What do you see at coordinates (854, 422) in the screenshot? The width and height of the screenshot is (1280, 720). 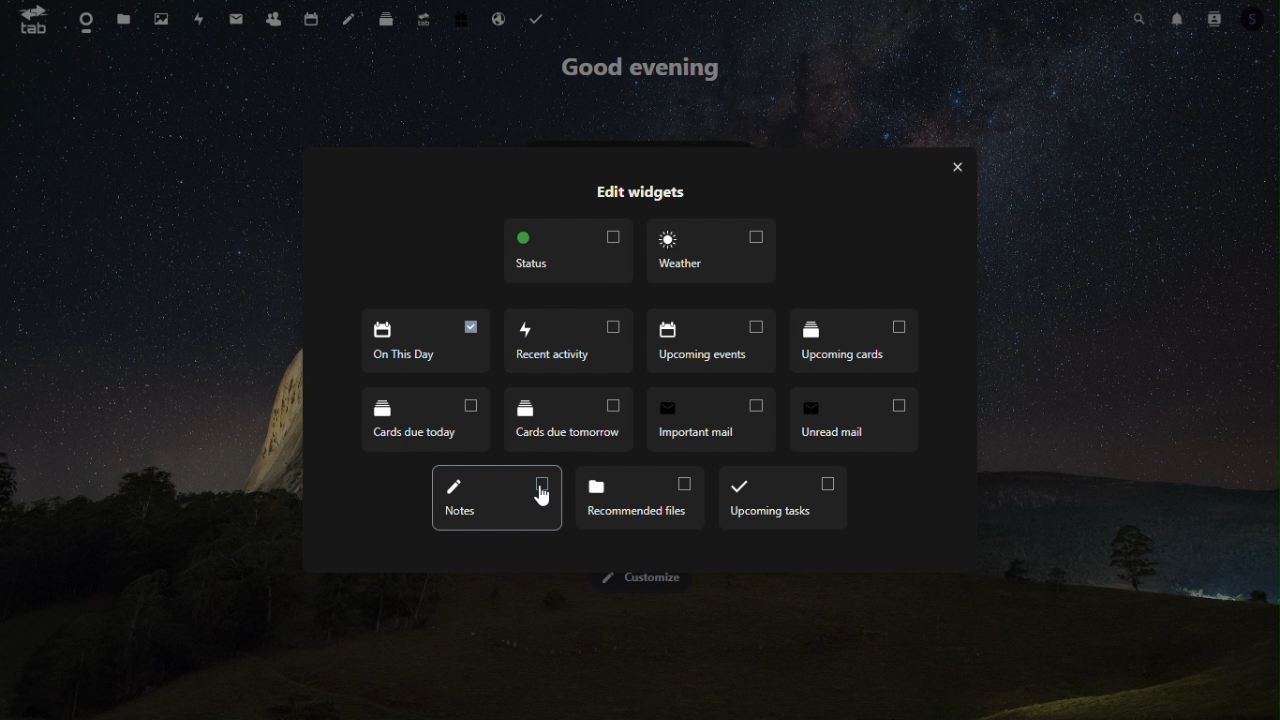 I see `Notes` at bounding box center [854, 422].